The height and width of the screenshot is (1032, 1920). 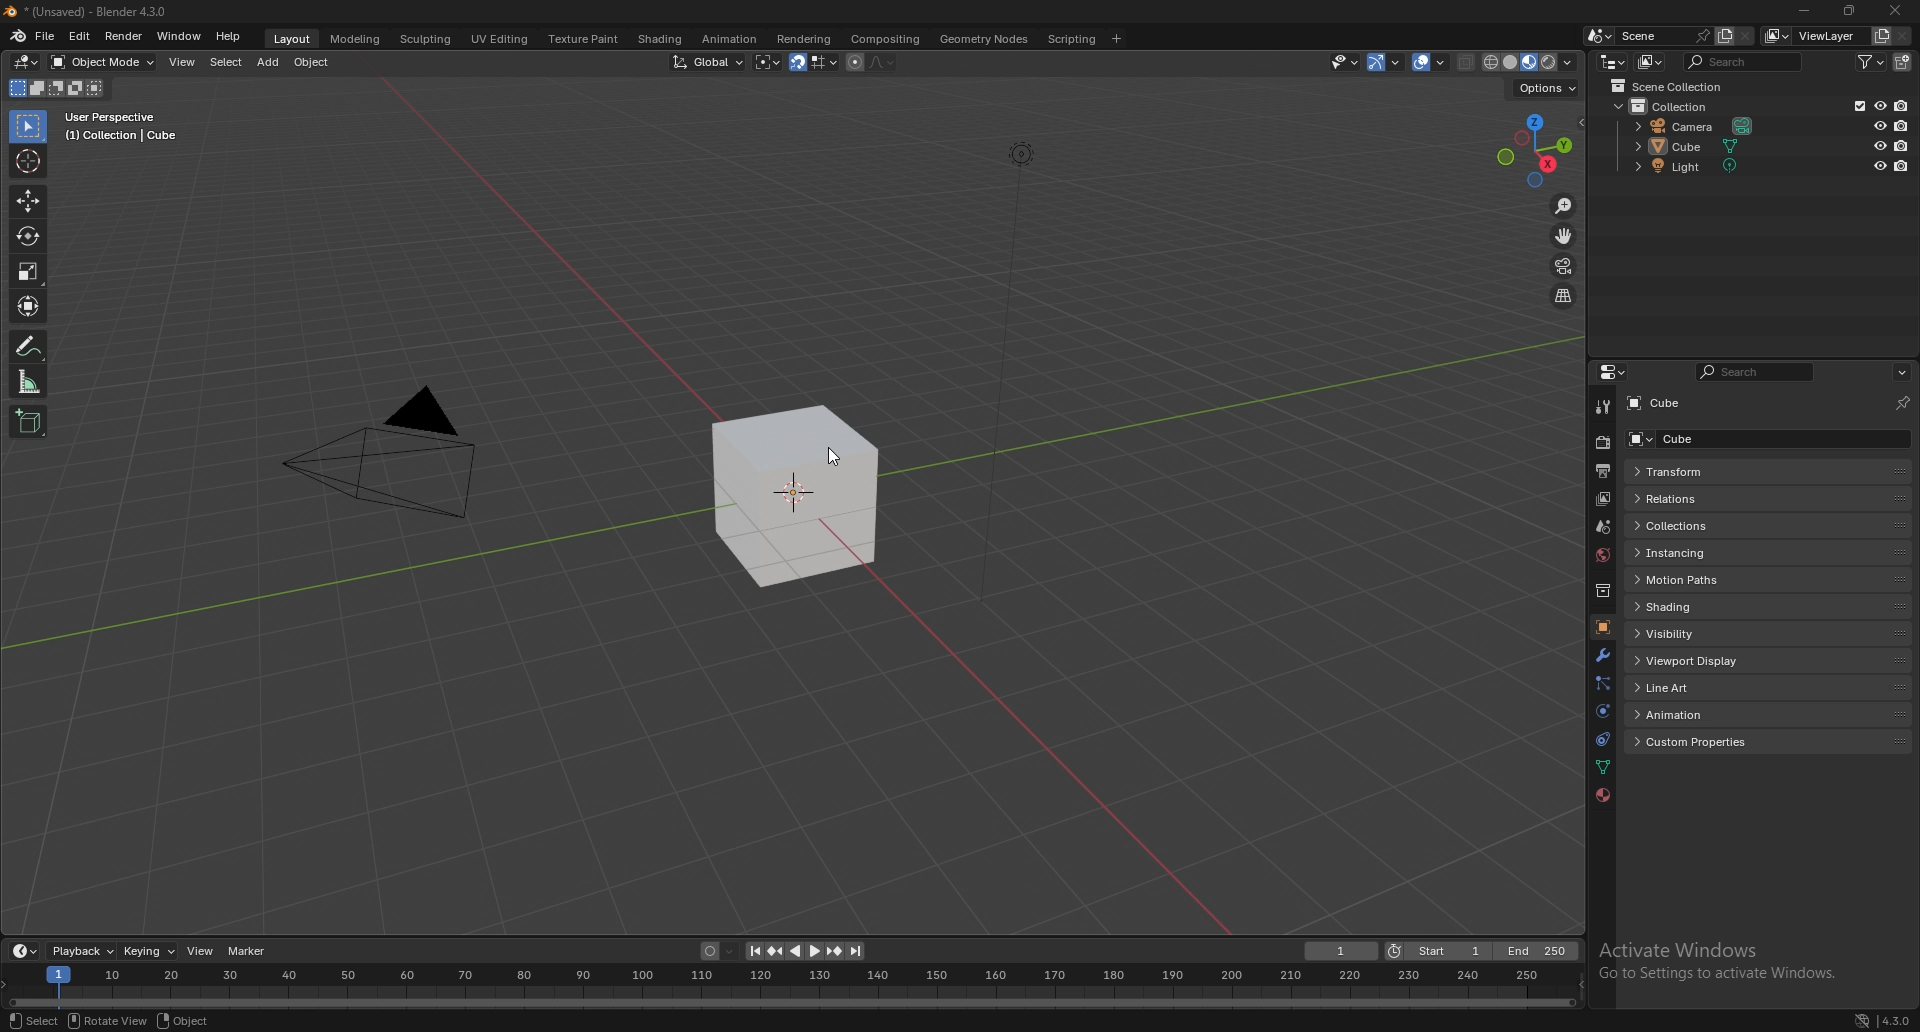 What do you see at coordinates (384, 460) in the screenshot?
I see `` at bounding box center [384, 460].